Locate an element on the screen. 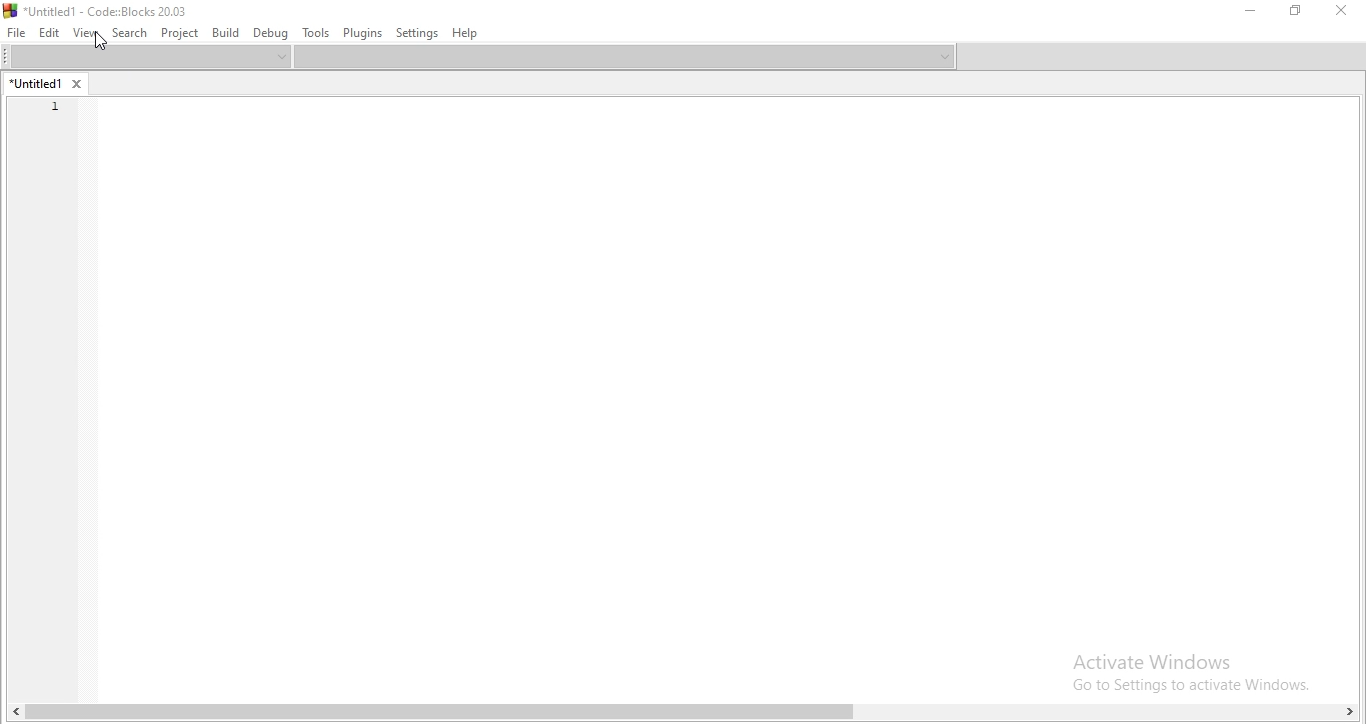 Image resolution: width=1366 pixels, height=724 pixels. Project  is located at coordinates (180, 33).